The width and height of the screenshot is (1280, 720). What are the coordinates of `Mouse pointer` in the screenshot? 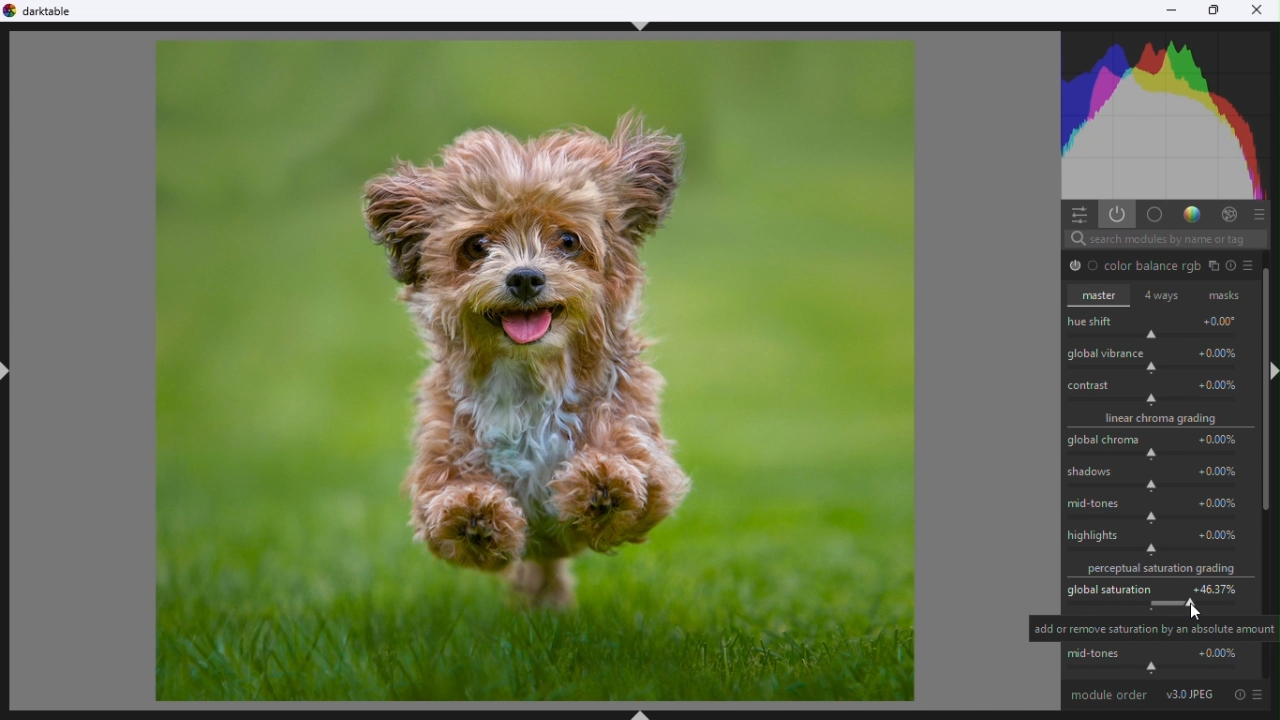 It's located at (1199, 610).